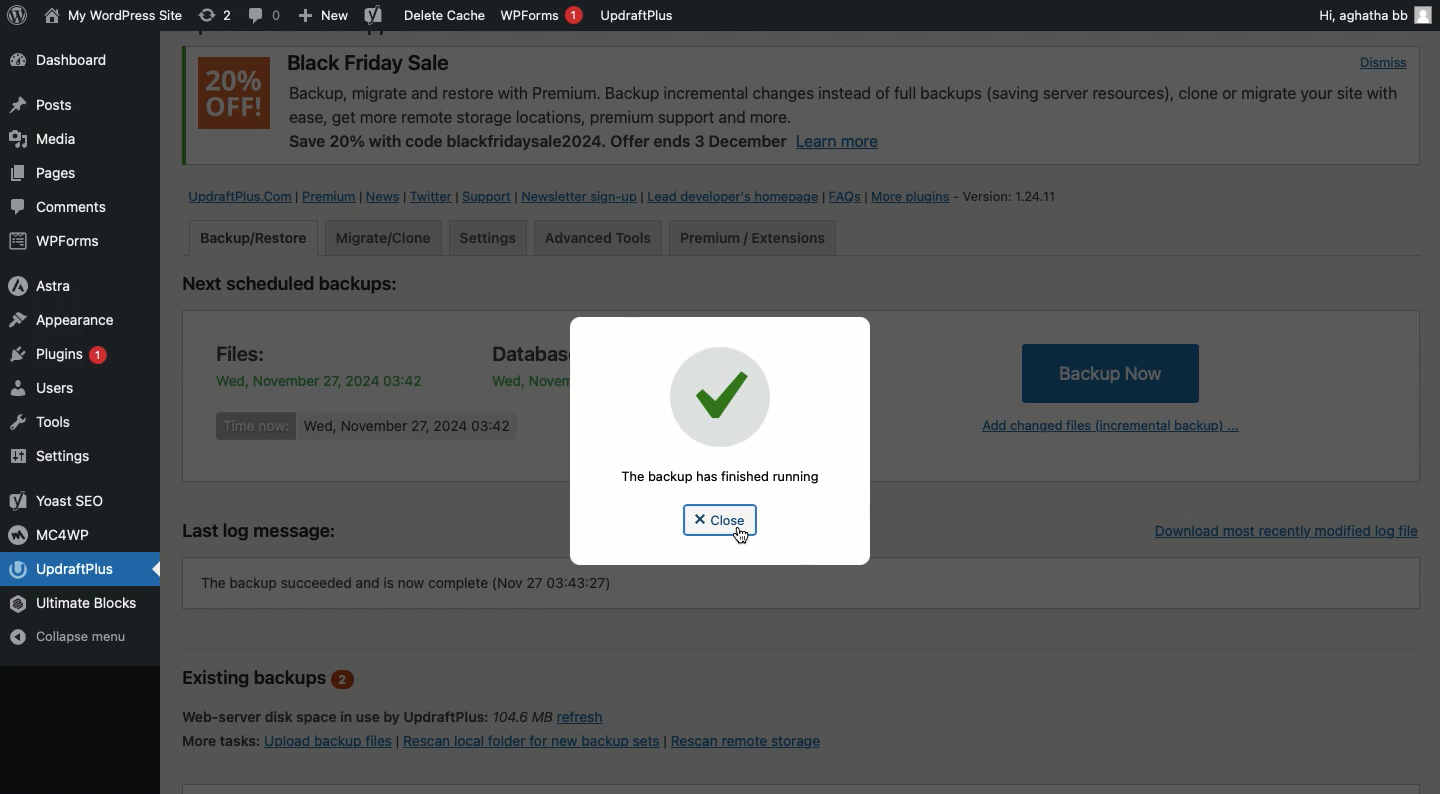 The image size is (1440, 794). What do you see at coordinates (723, 477) in the screenshot?
I see `The backup has finished running` at bounding box center [723, 477].